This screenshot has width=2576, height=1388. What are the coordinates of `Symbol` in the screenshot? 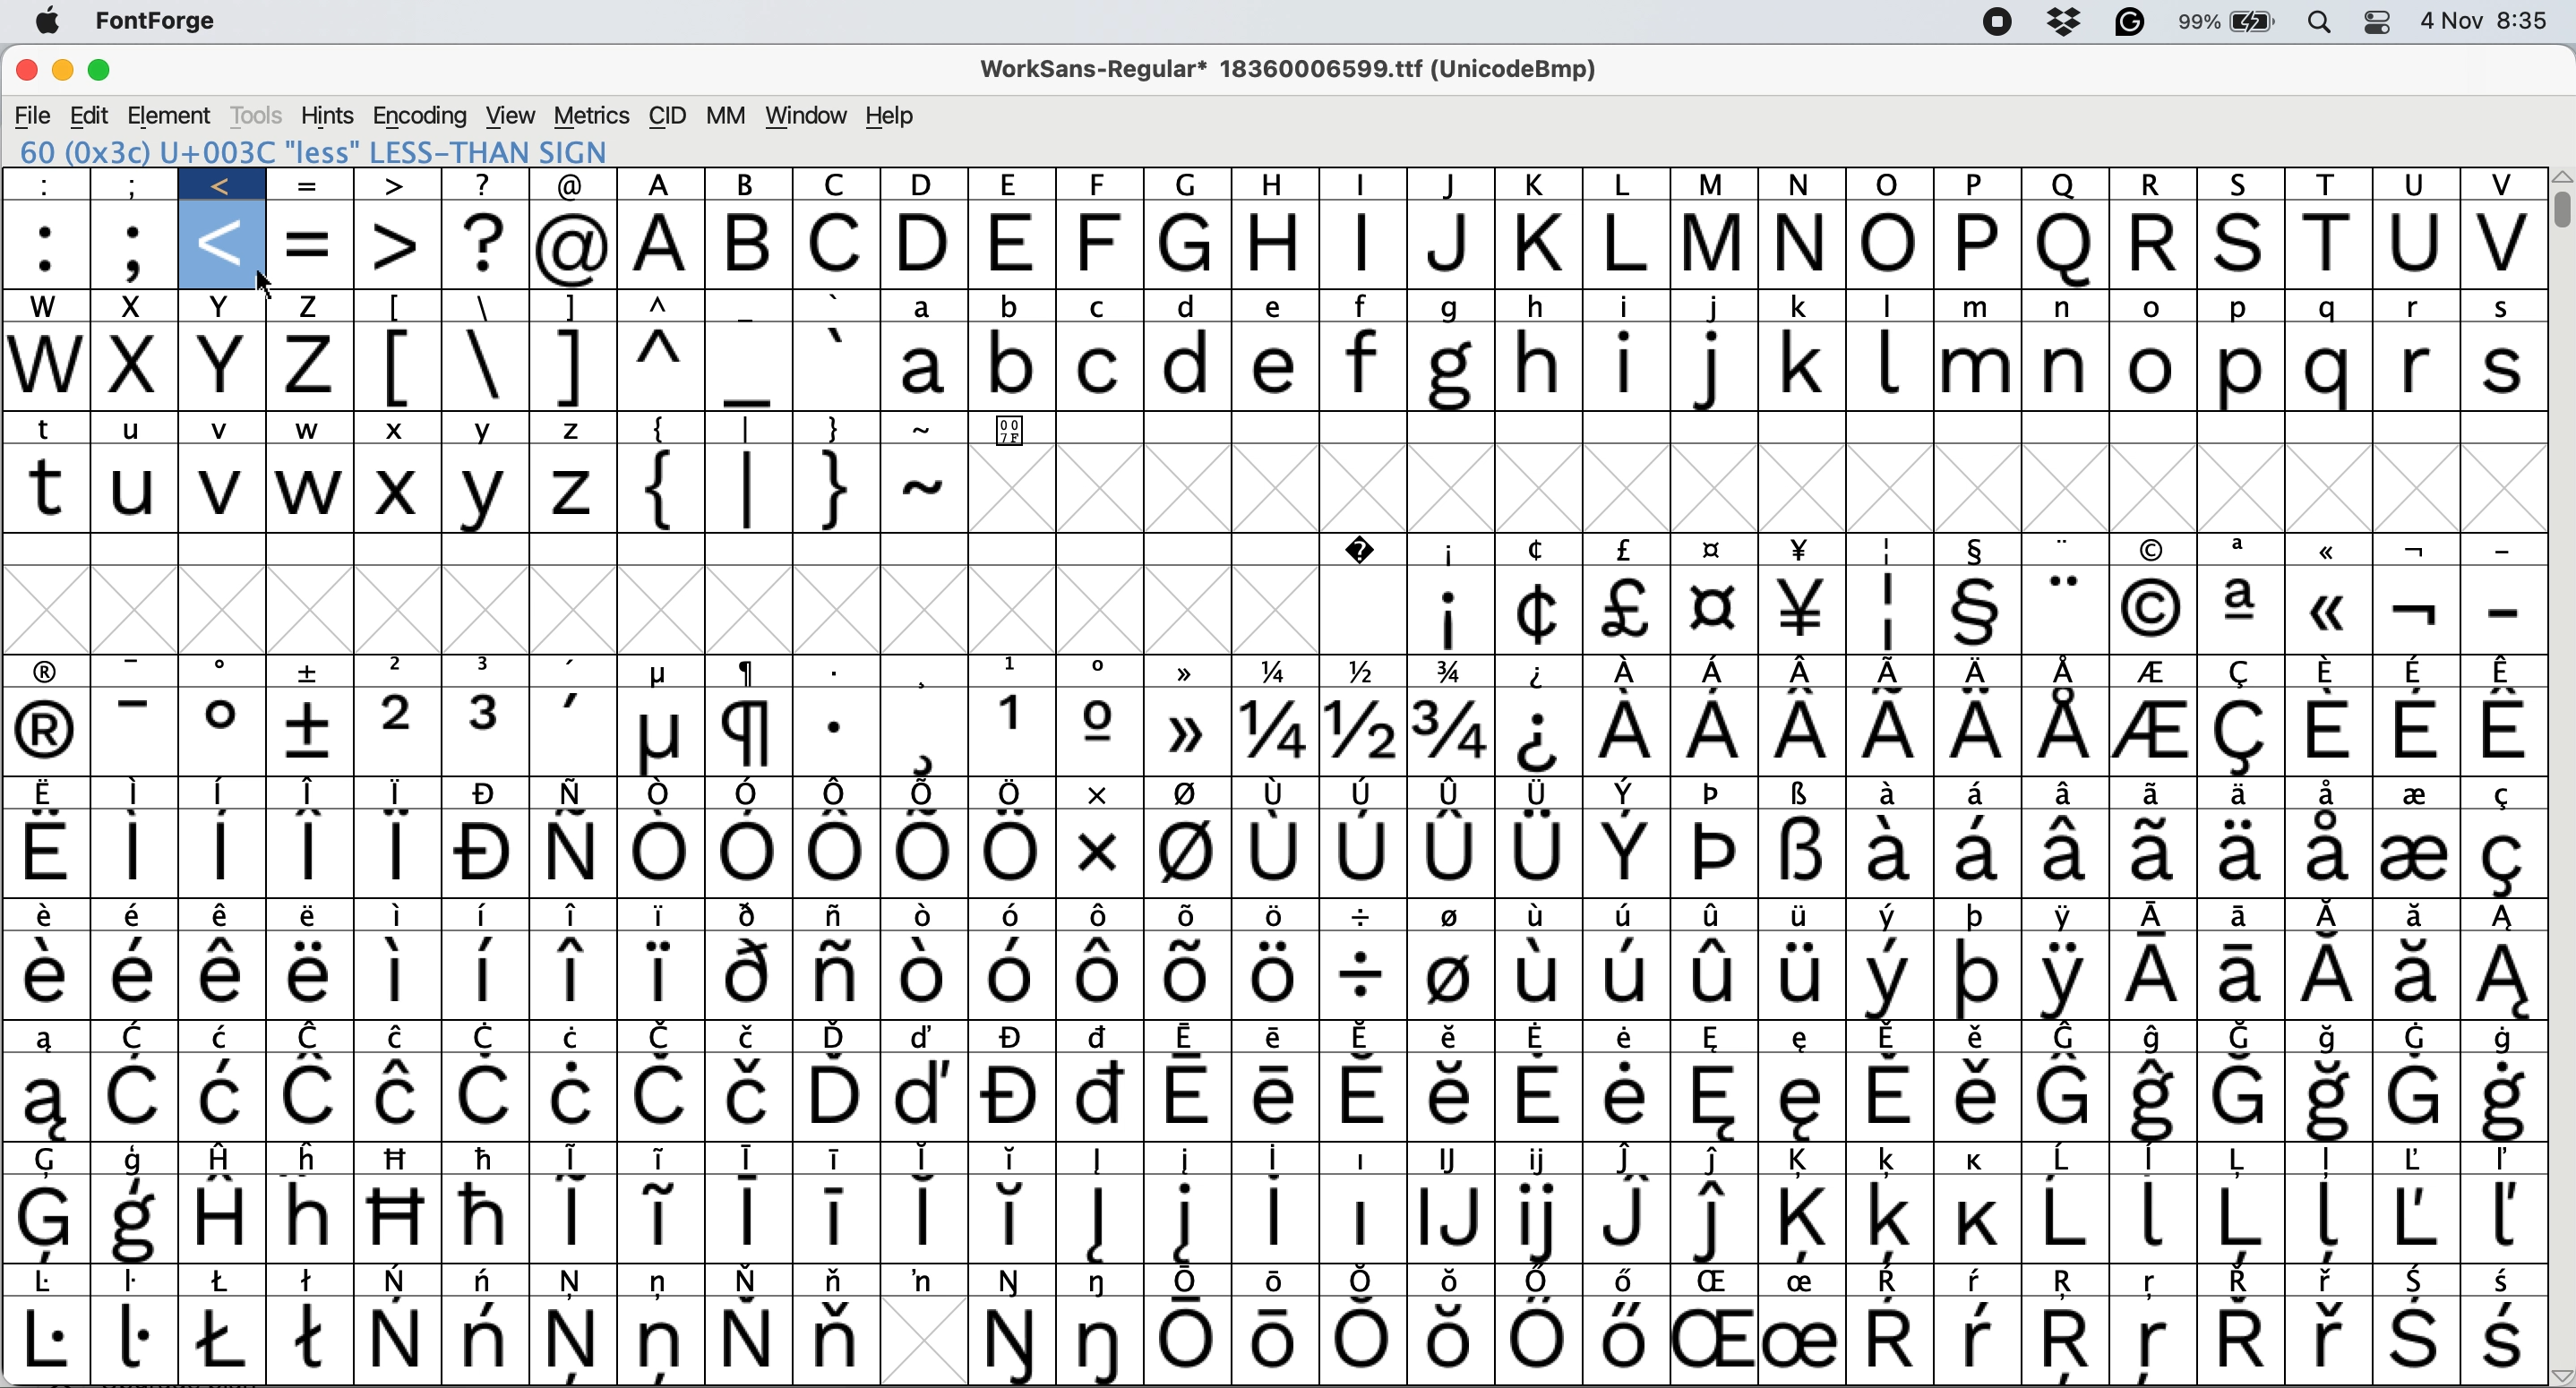 It's located at (1715, 1038).